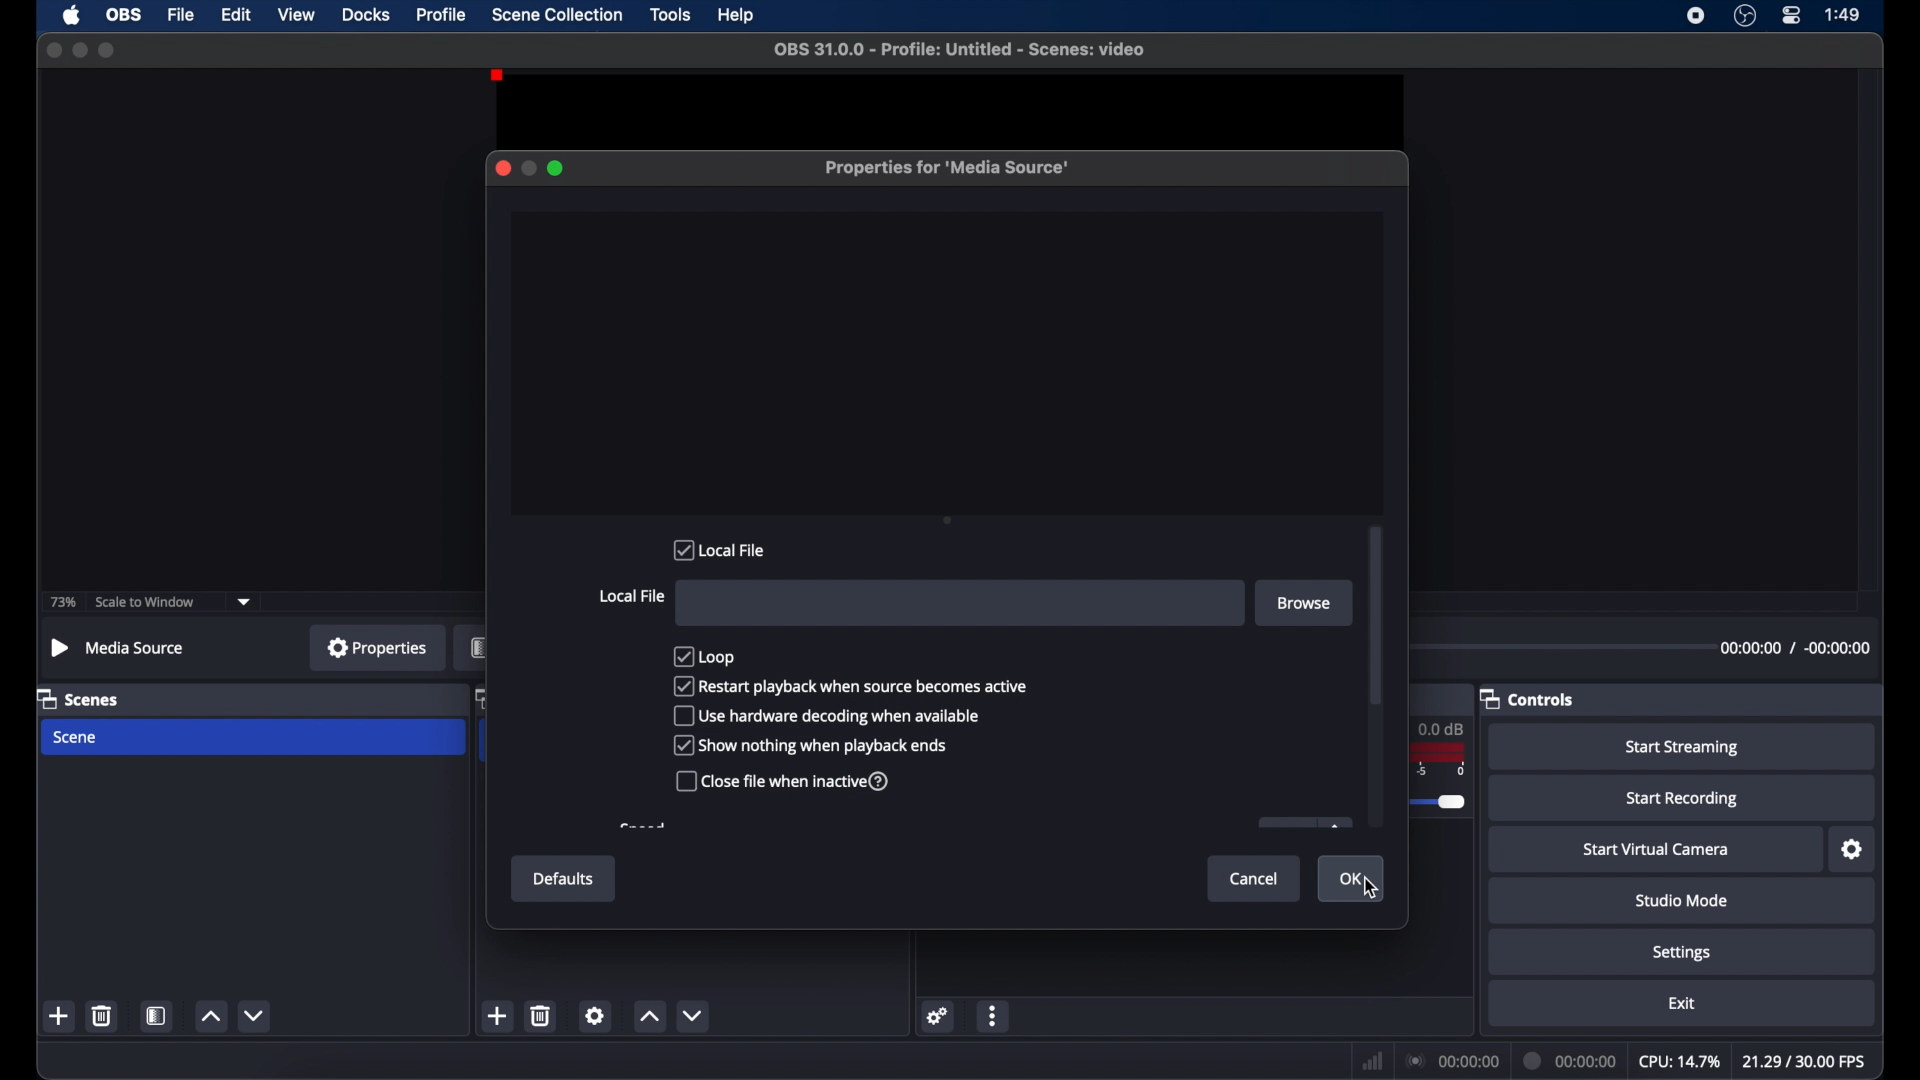 The image size is (1920, 1080). I want to click on checkbox , so click(709, 655).